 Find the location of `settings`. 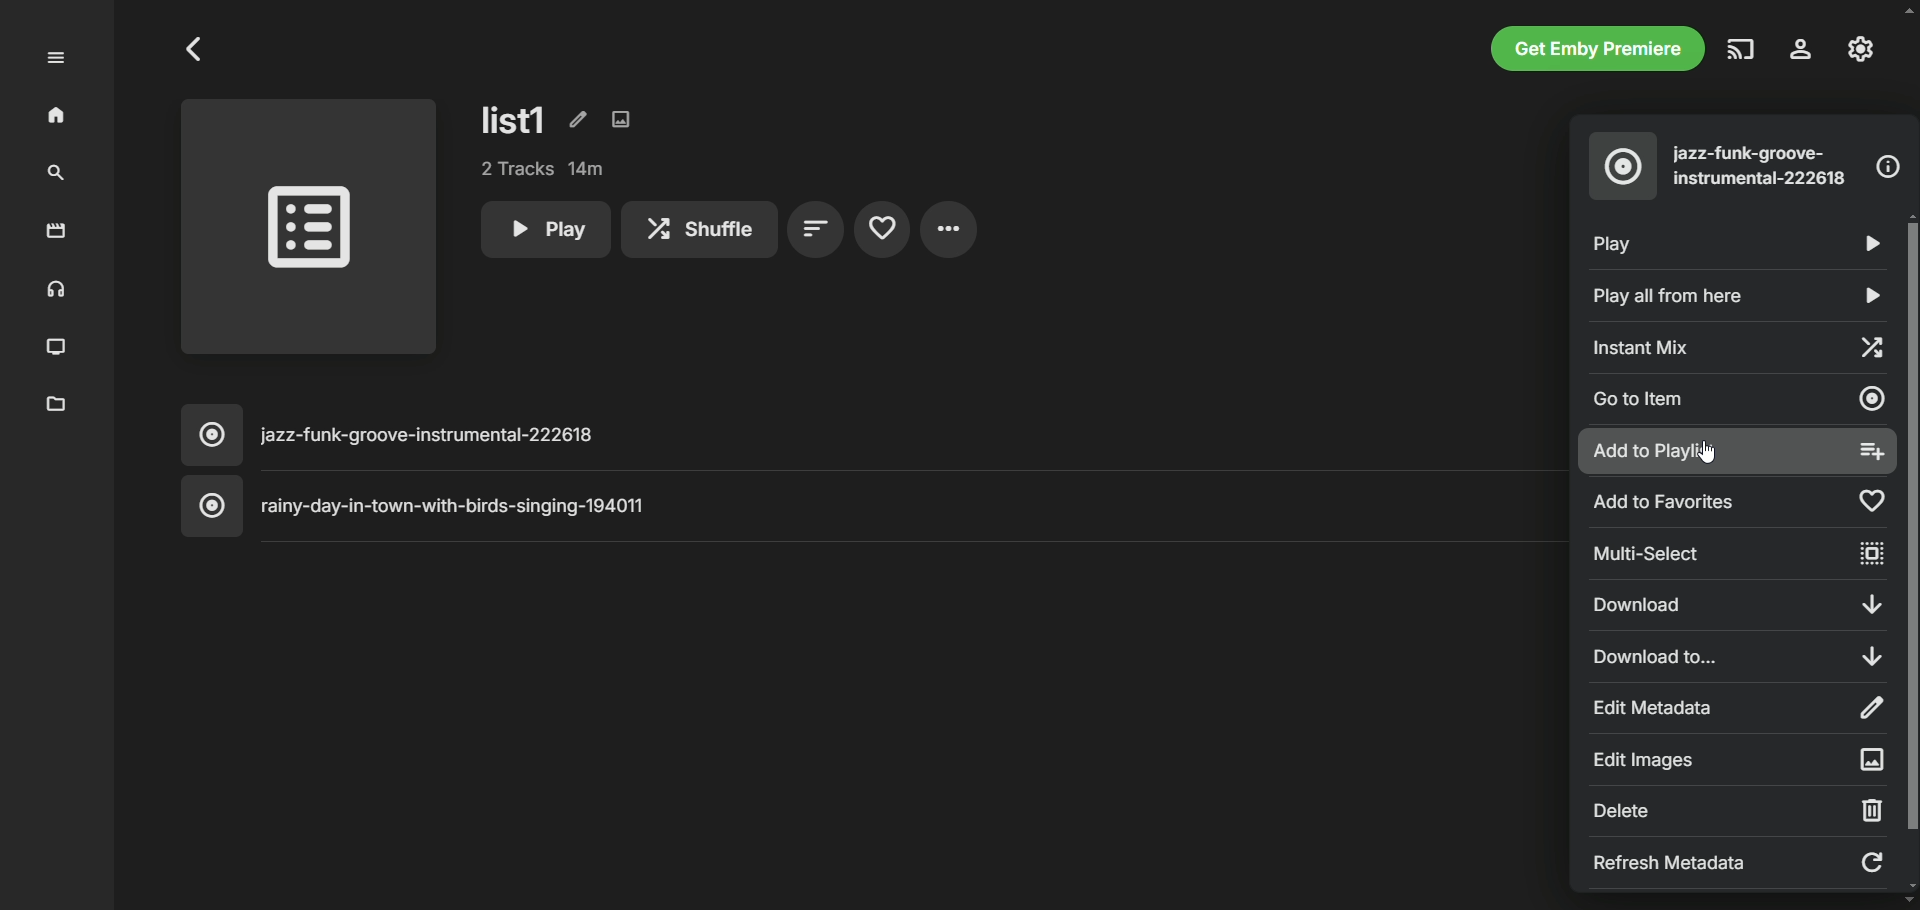

settings is located at coordinates (1802, 49).